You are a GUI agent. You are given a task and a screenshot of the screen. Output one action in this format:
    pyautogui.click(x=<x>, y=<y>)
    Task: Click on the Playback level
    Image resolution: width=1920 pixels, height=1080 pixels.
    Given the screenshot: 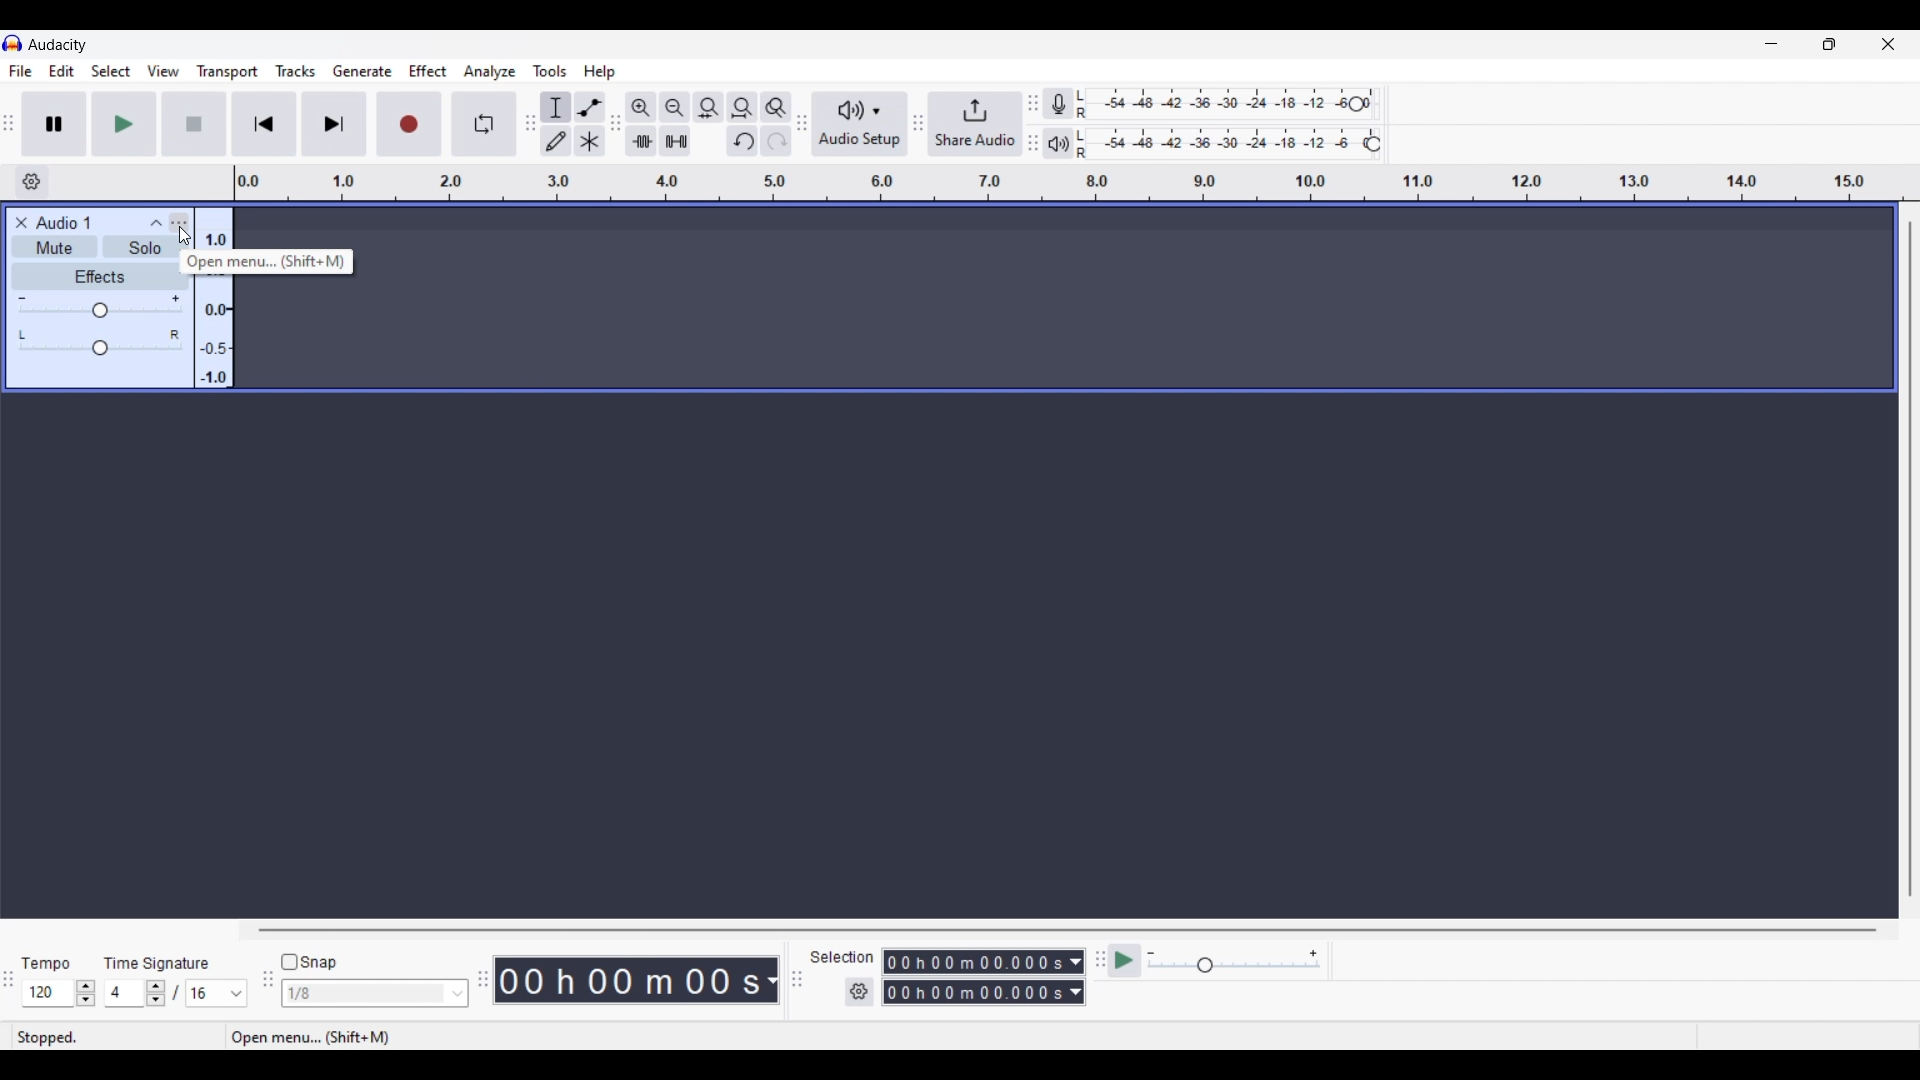 What is the action you would take?
    pyautogui.click(x=1232, y=144)
    